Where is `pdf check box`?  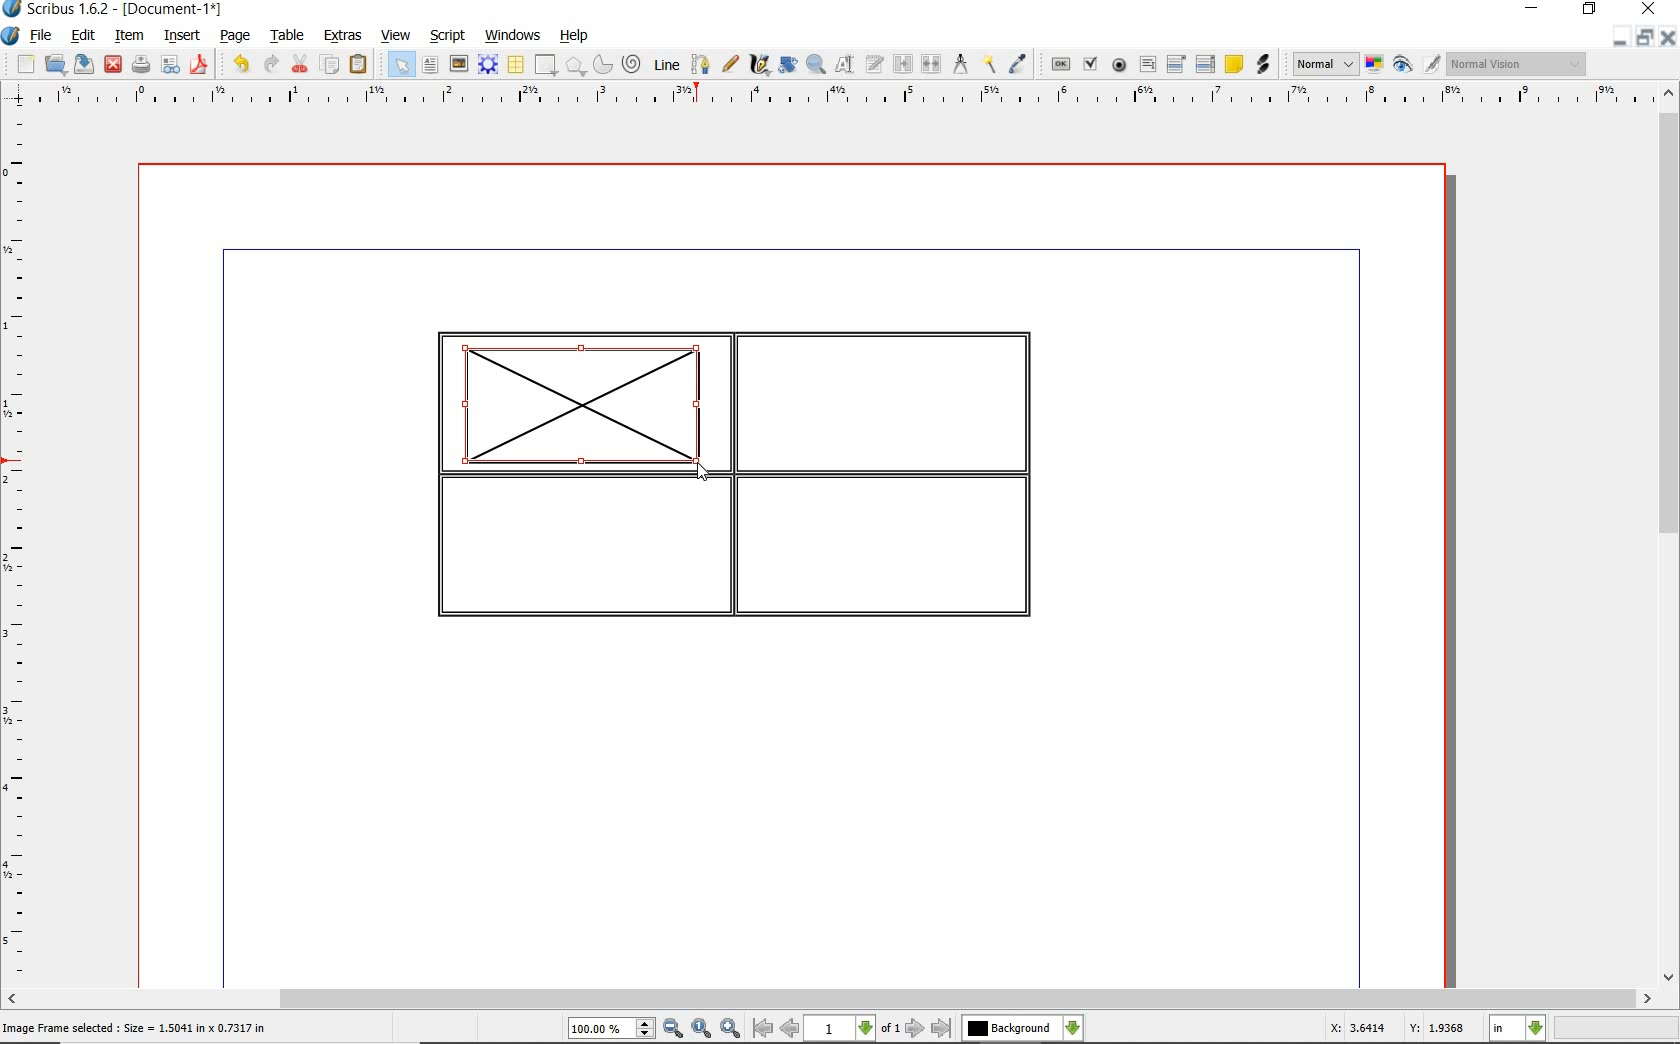 pdf check box is located at coordinates (1093, 66).